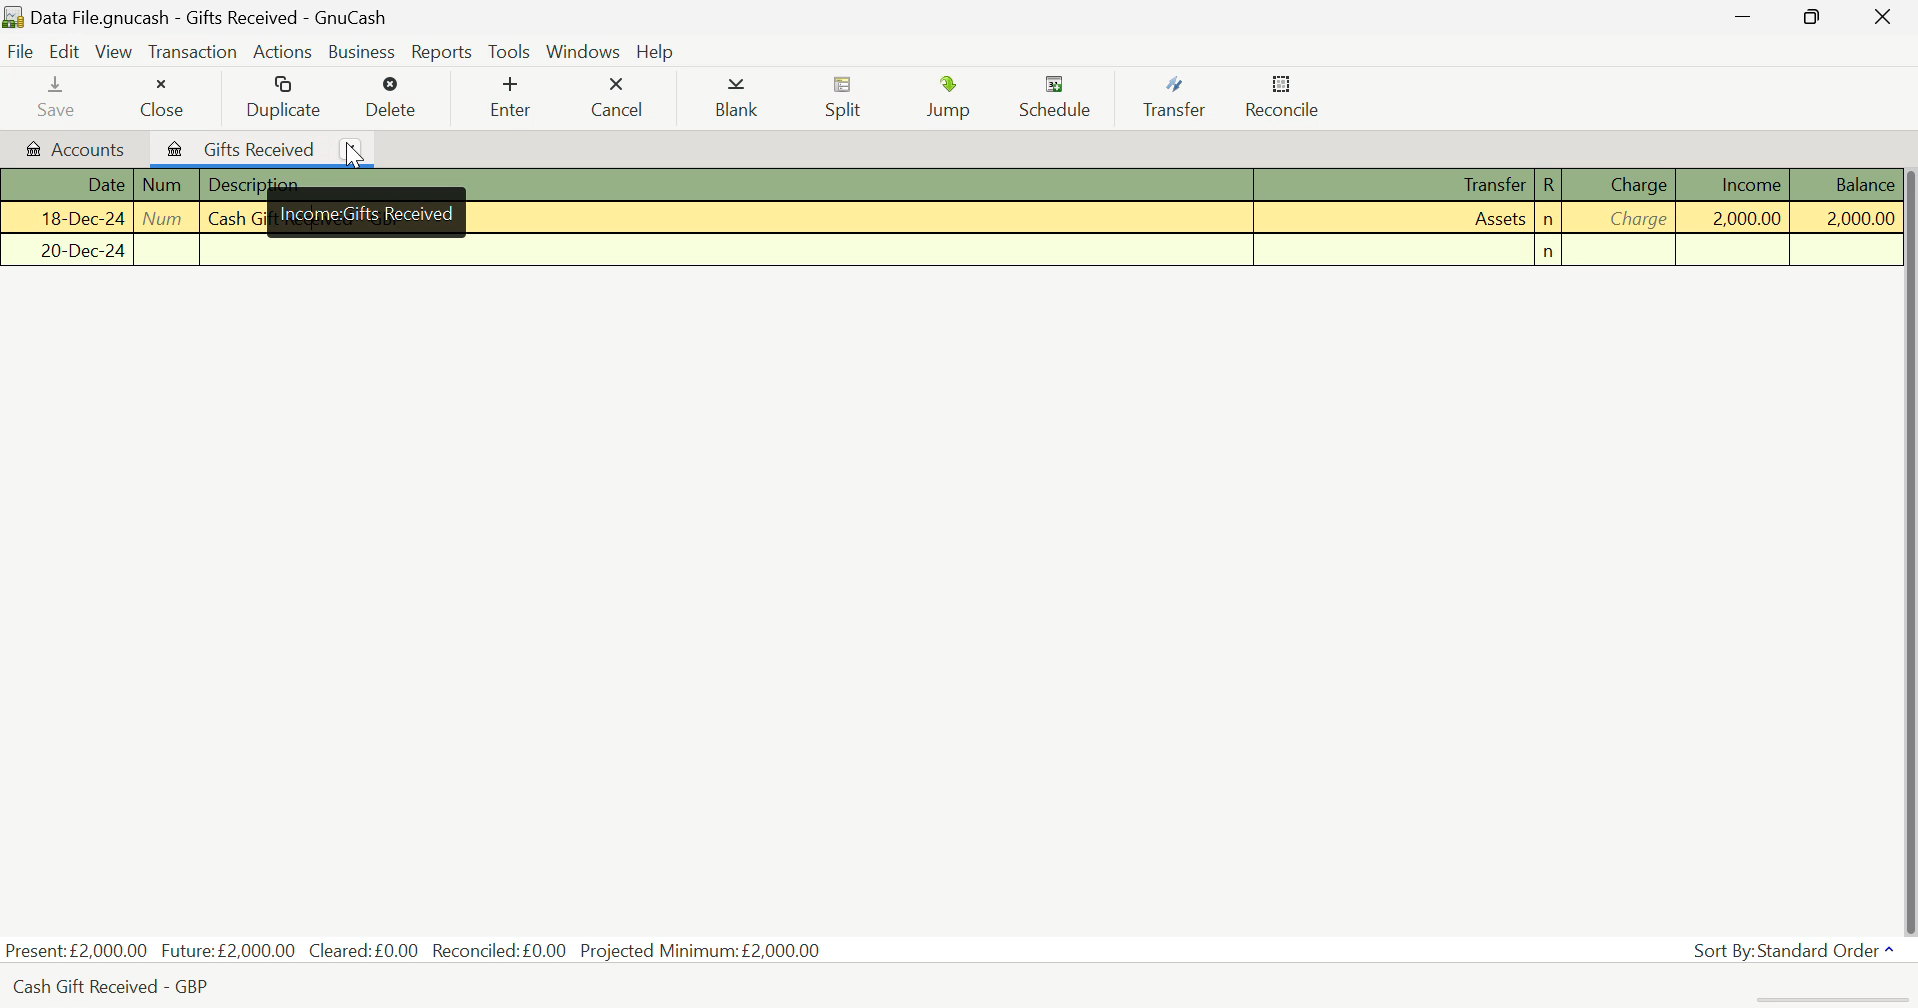 The image size is (1918, 1008). I want to click on Balance, so click(1844, 184).